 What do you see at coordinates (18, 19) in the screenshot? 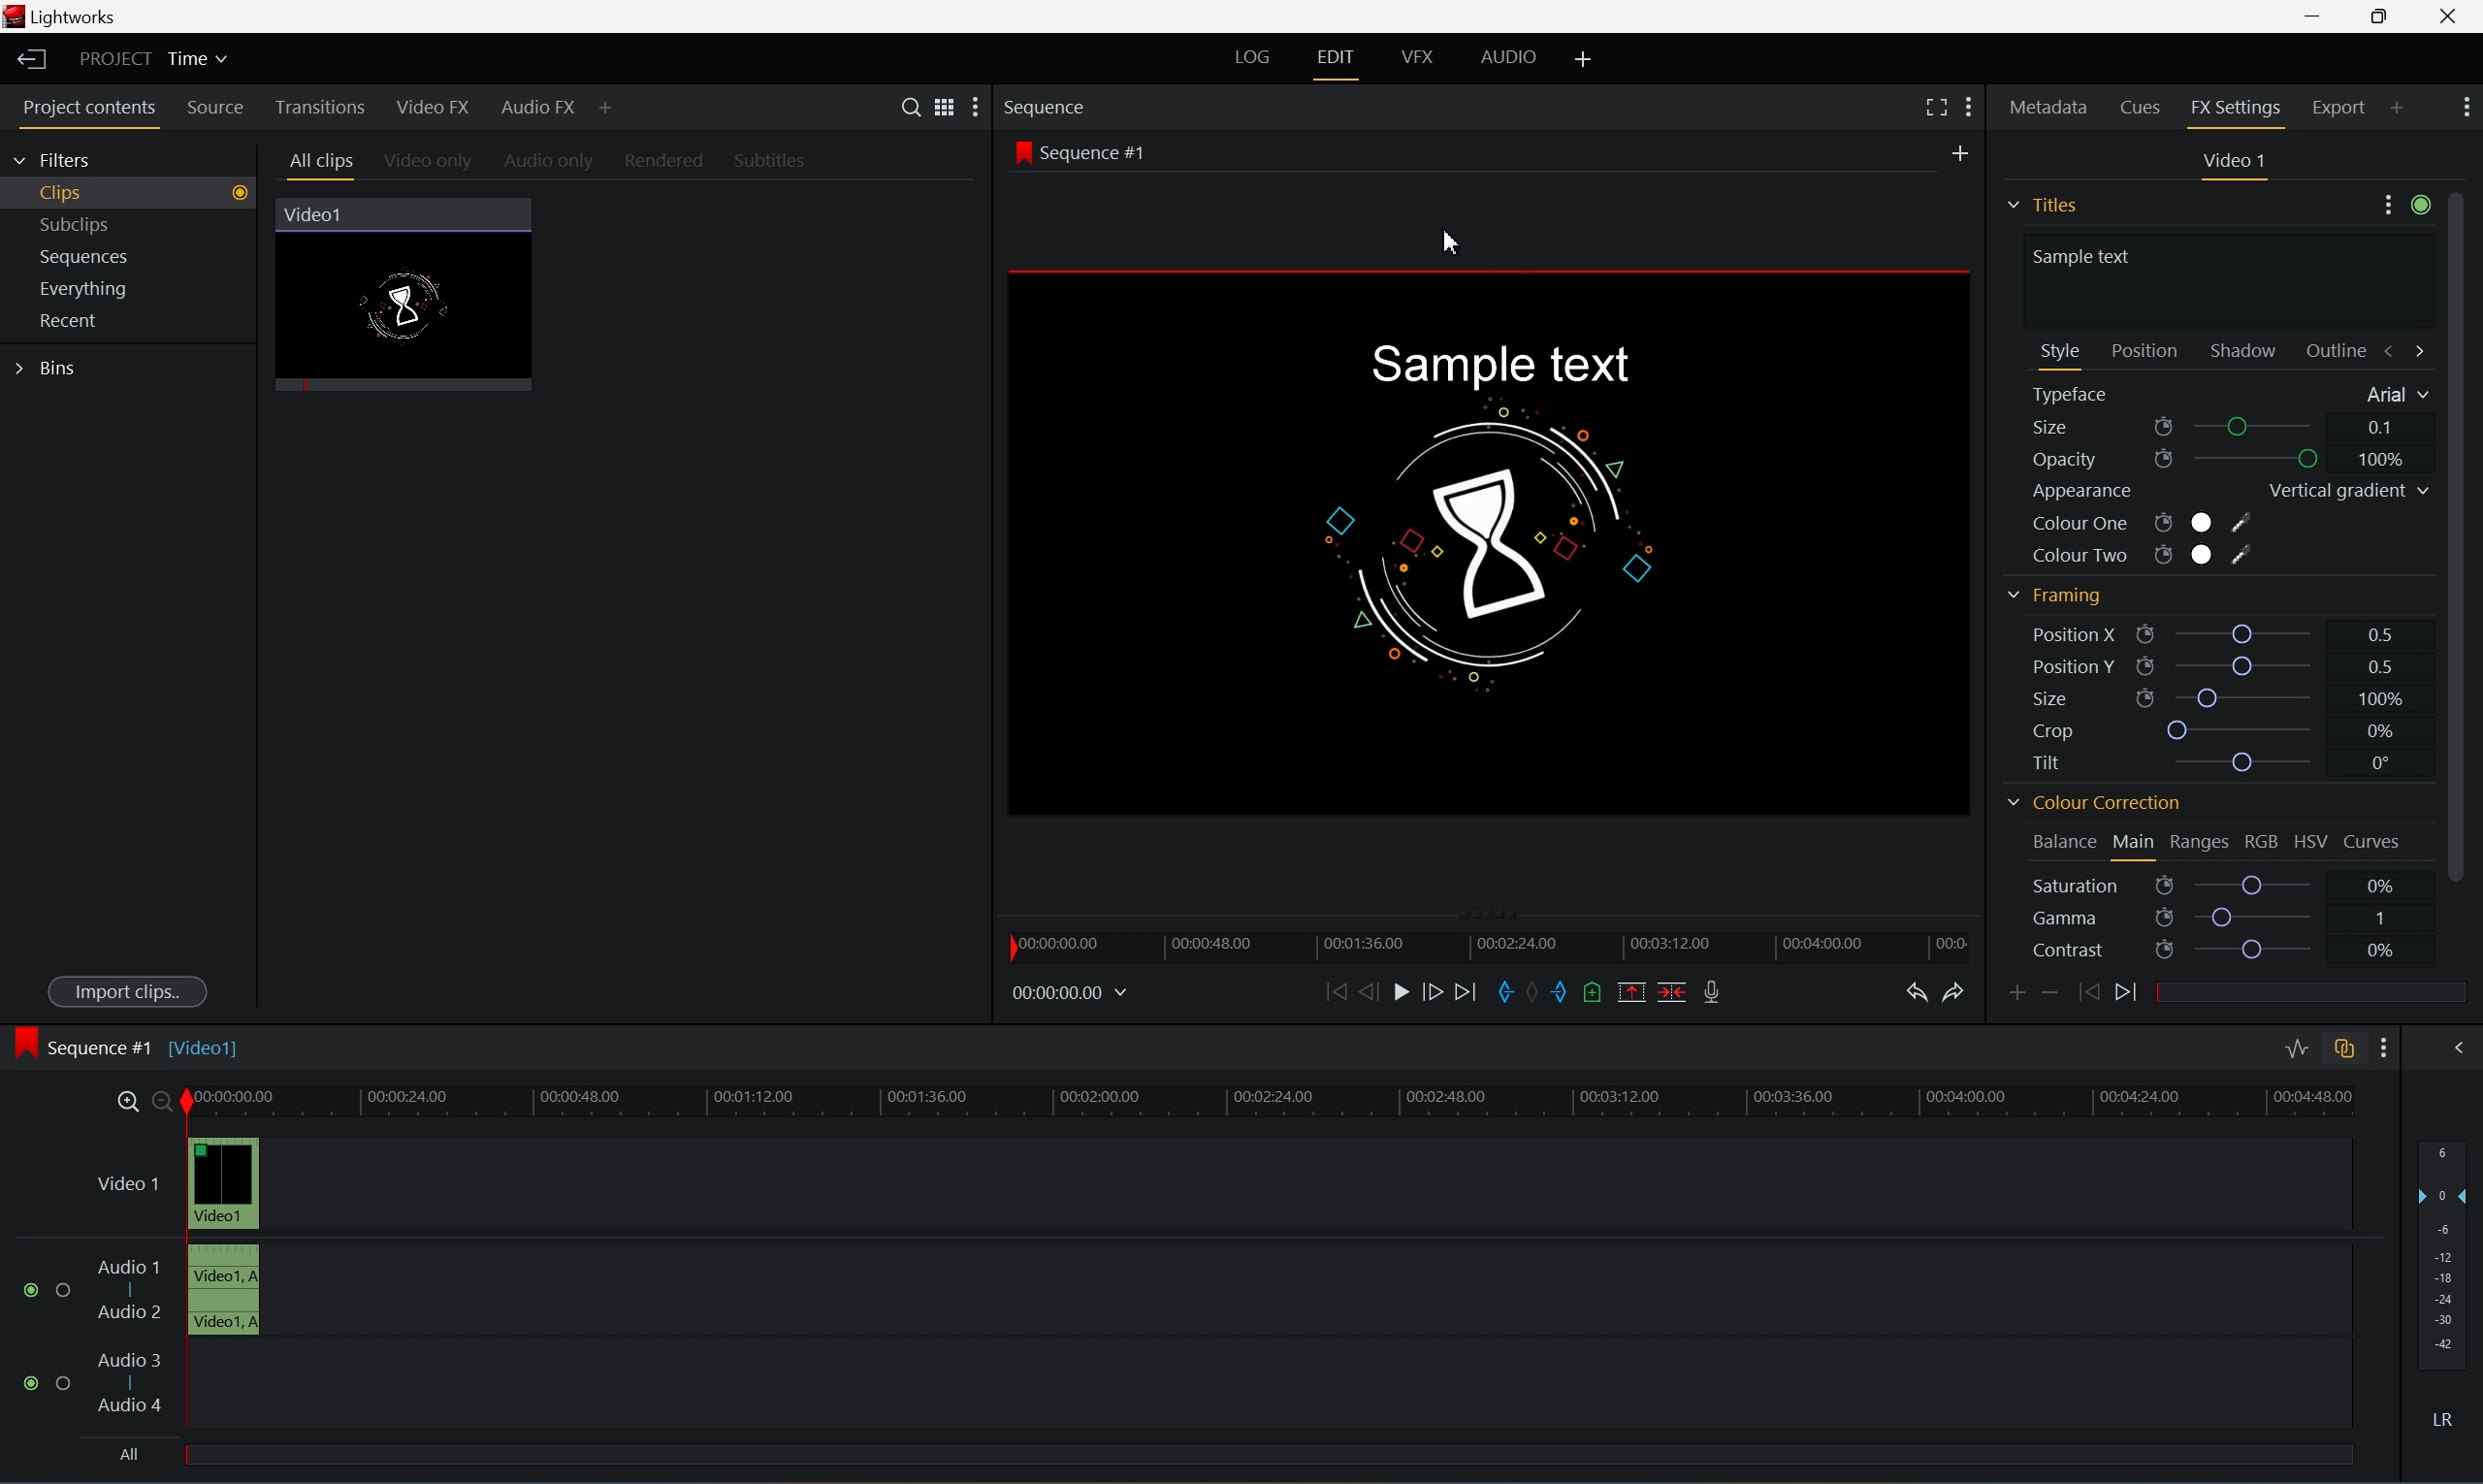
I see `logo` at bounding box center [18, 19].